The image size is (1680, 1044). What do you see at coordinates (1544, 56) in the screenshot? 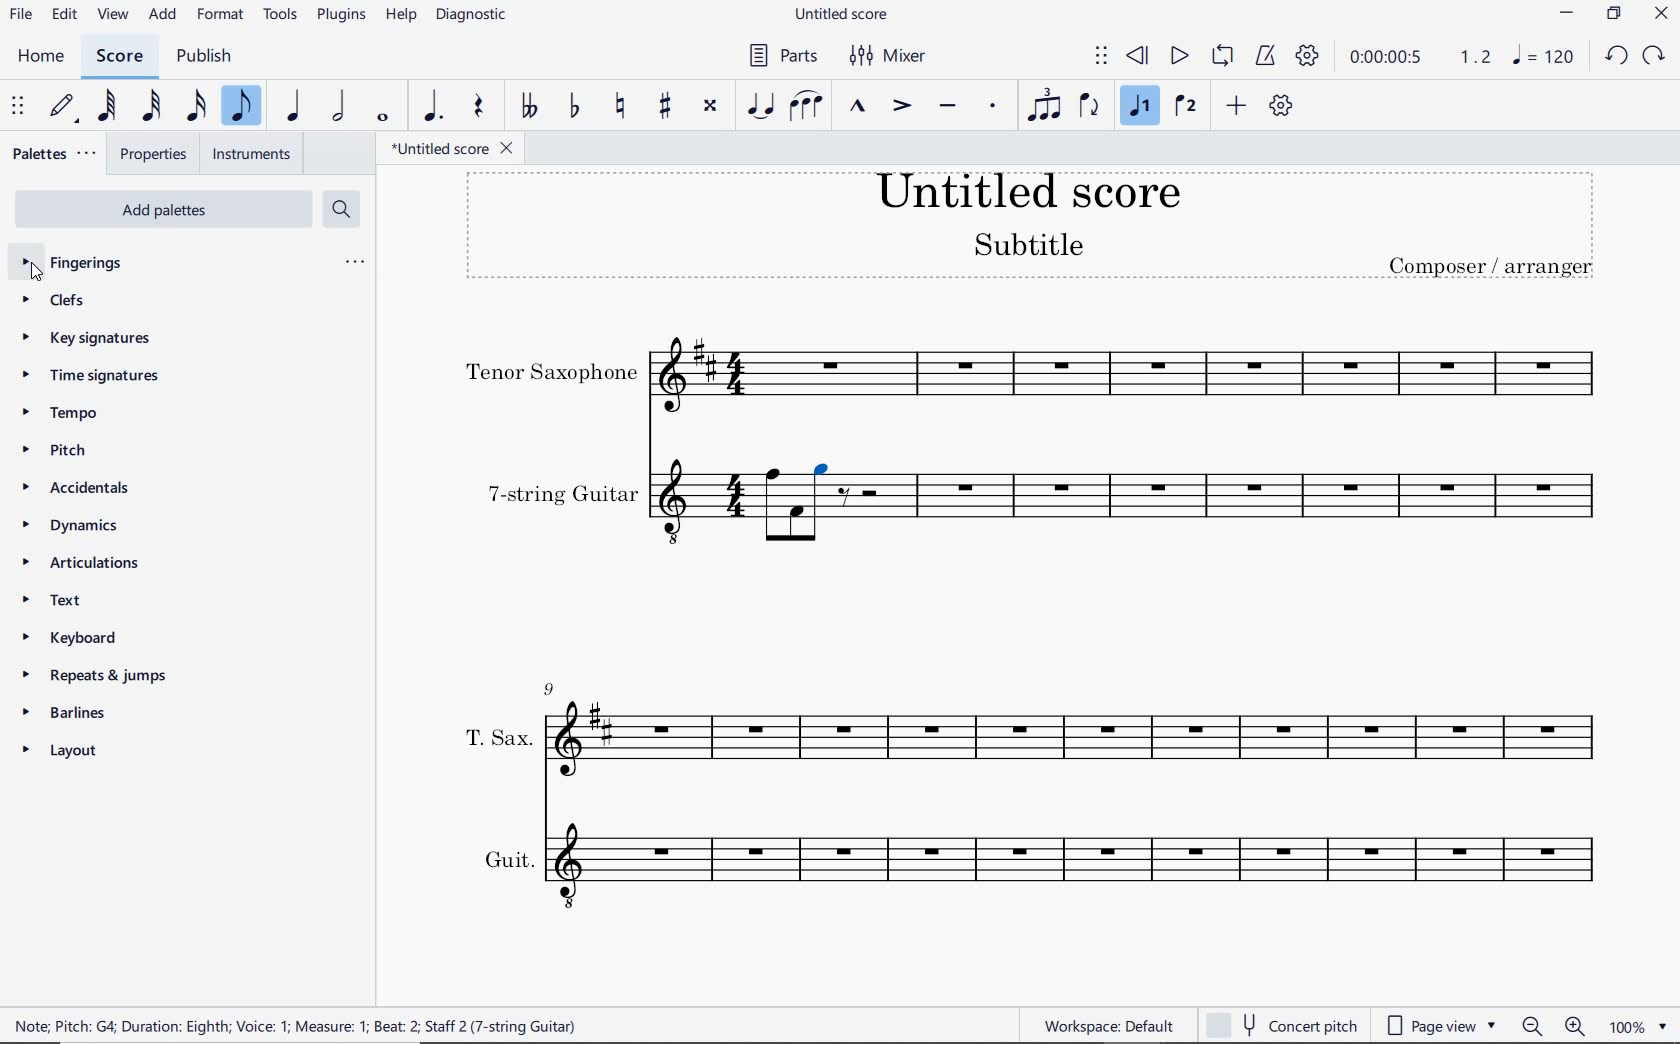
I see `NOTE` at bounding box center [1544, 56].